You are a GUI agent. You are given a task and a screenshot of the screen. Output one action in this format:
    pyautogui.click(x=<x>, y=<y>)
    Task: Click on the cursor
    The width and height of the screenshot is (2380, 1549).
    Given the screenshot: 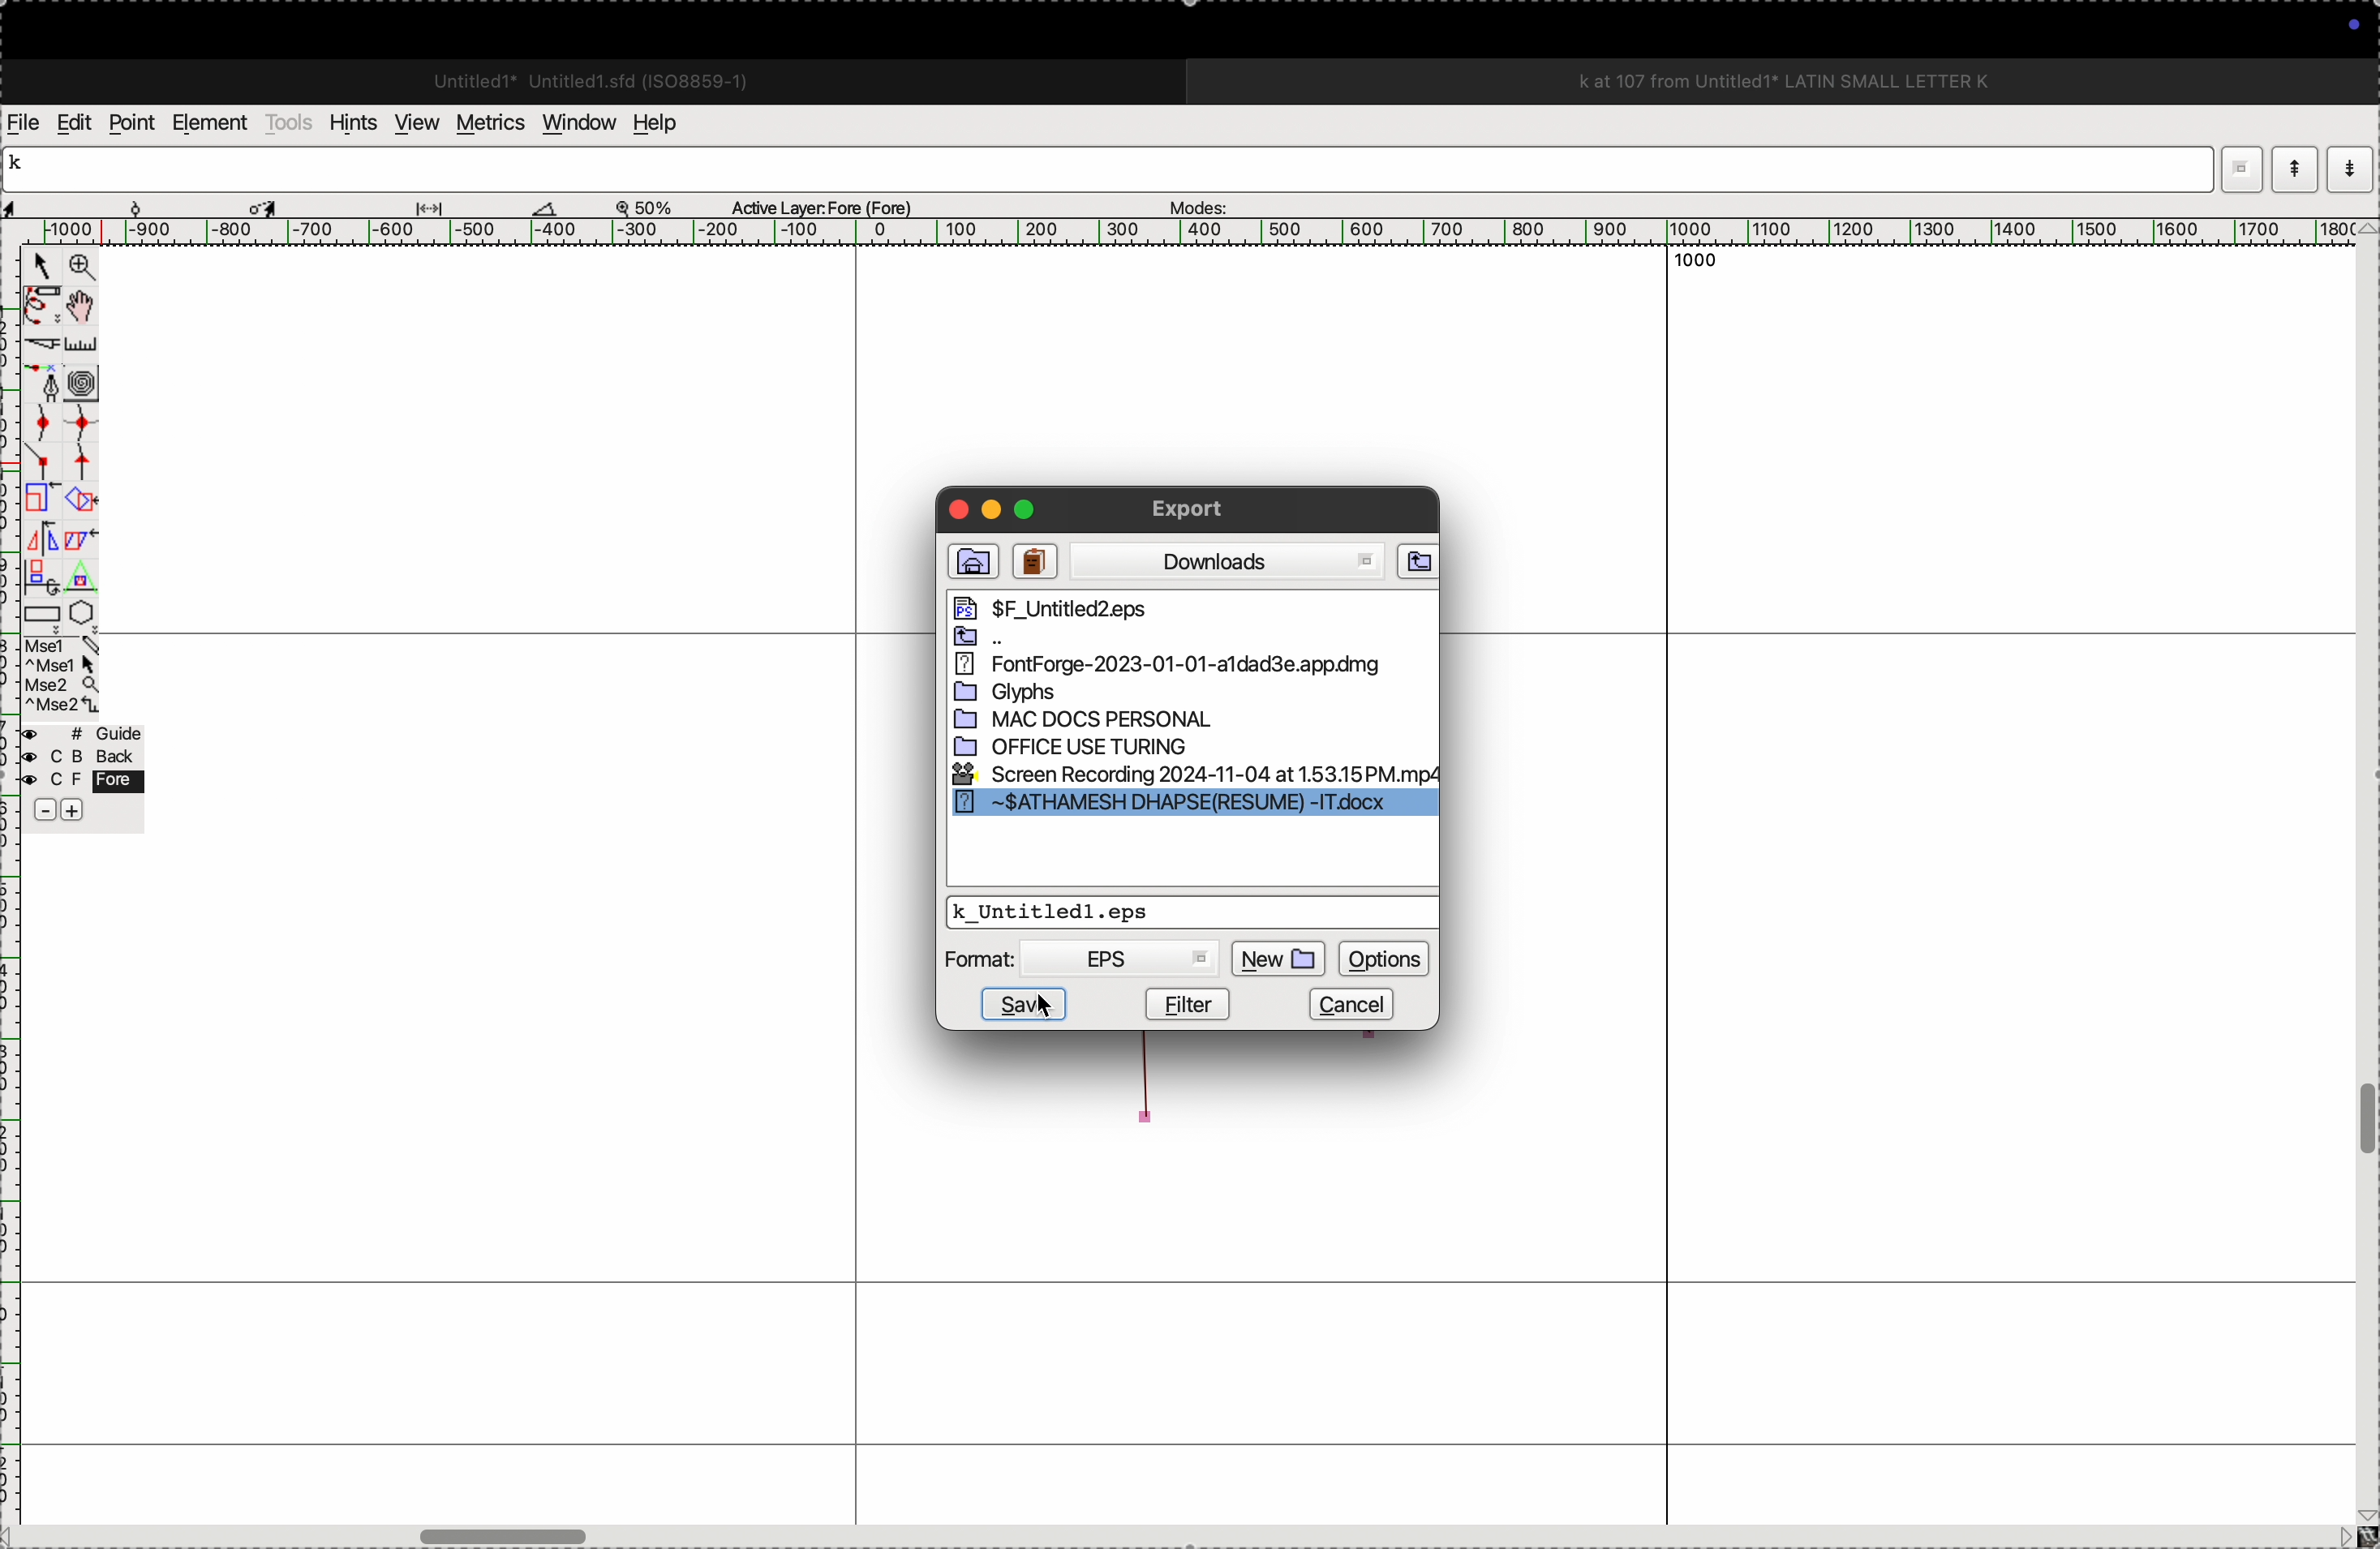 What is the action you would take?
    pyautogui.click(x=1048, y=1010)
    